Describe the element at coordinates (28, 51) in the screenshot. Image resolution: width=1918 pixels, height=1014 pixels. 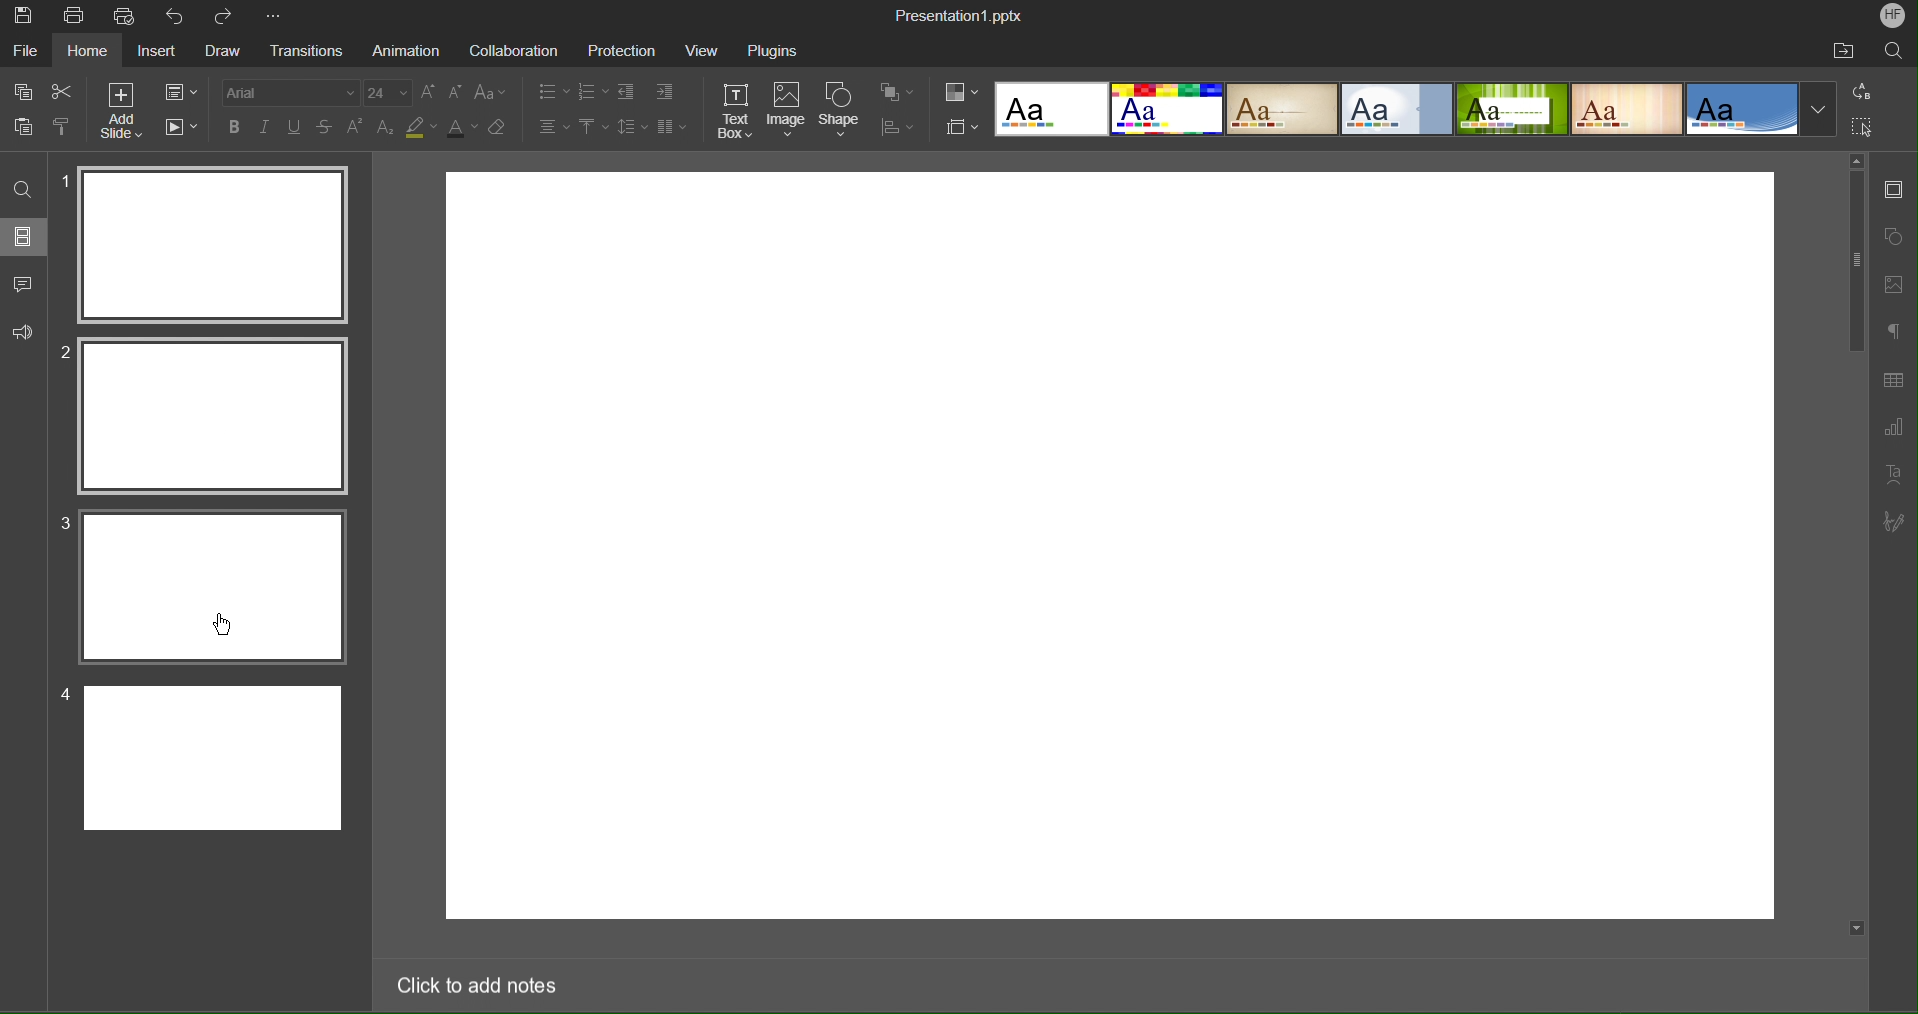
I see `File ` at that location.